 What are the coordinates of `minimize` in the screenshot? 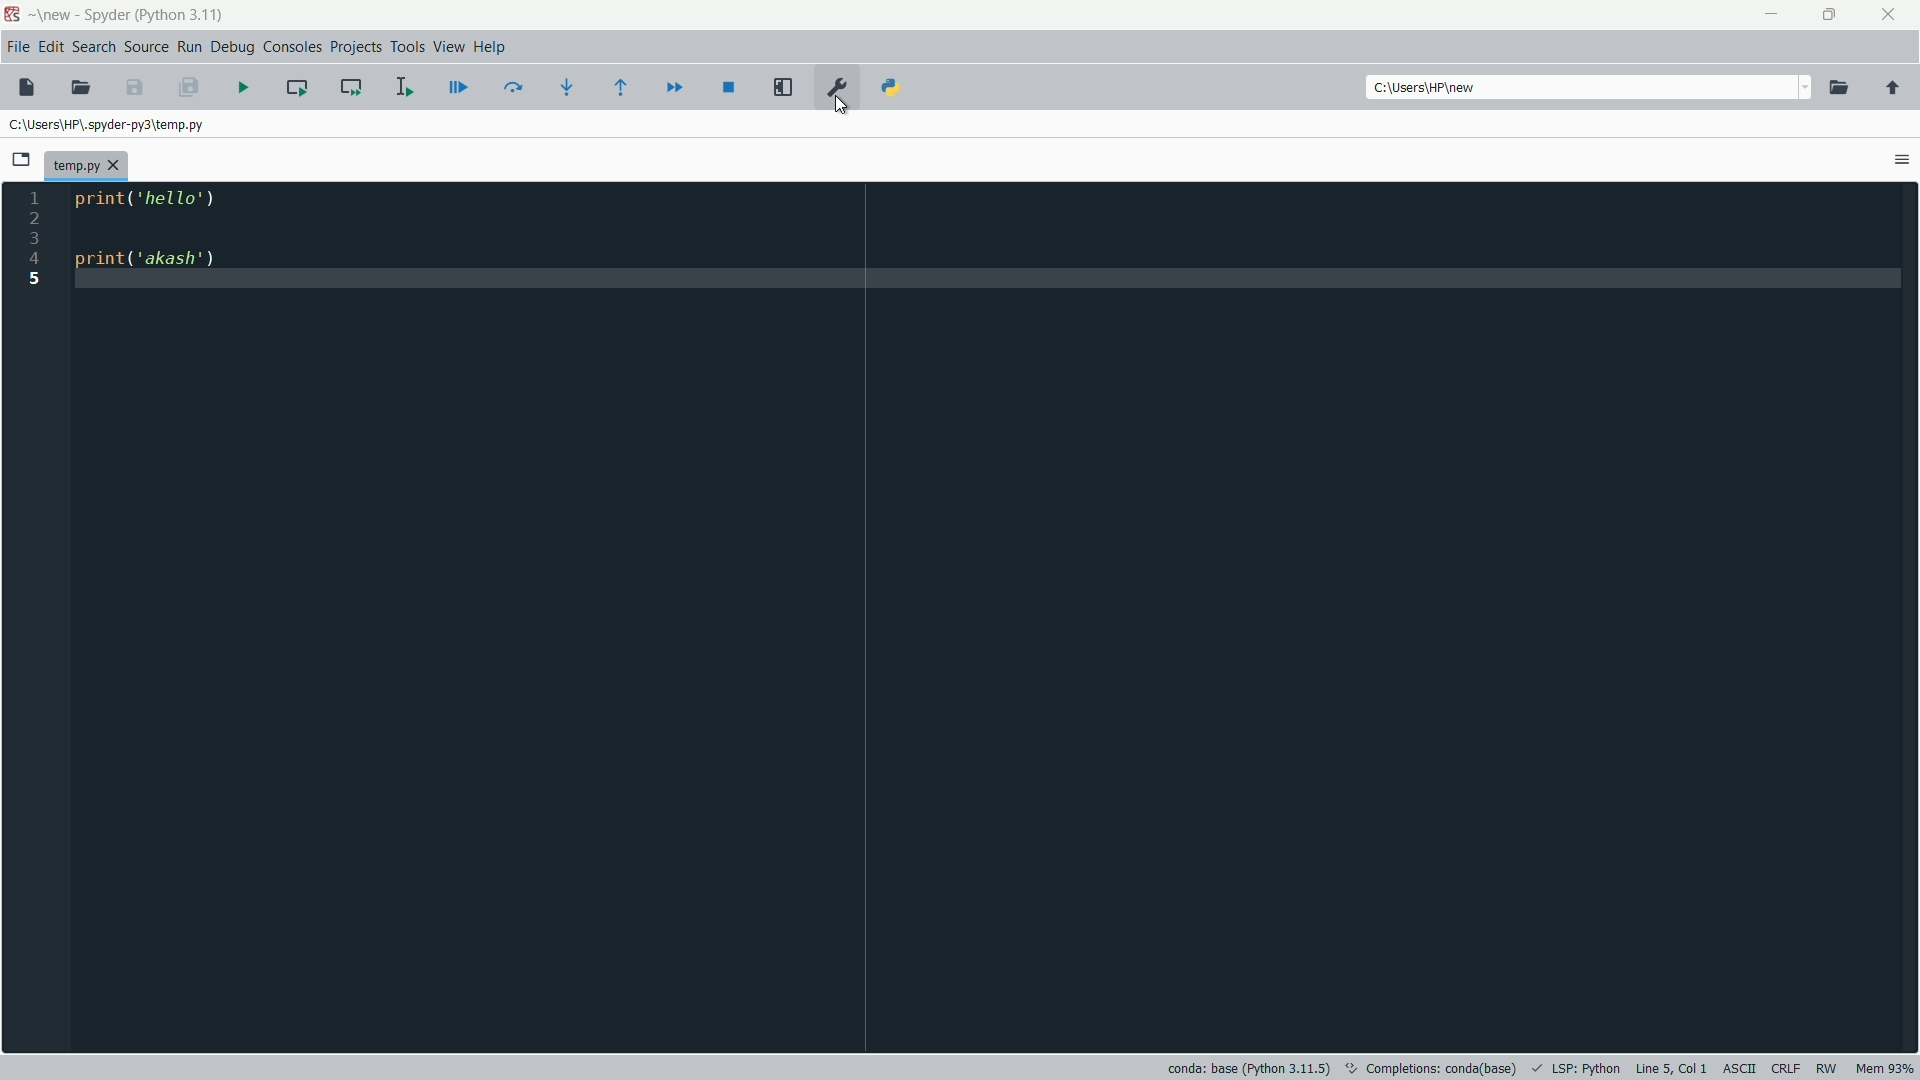 It's located at (1772, 17).